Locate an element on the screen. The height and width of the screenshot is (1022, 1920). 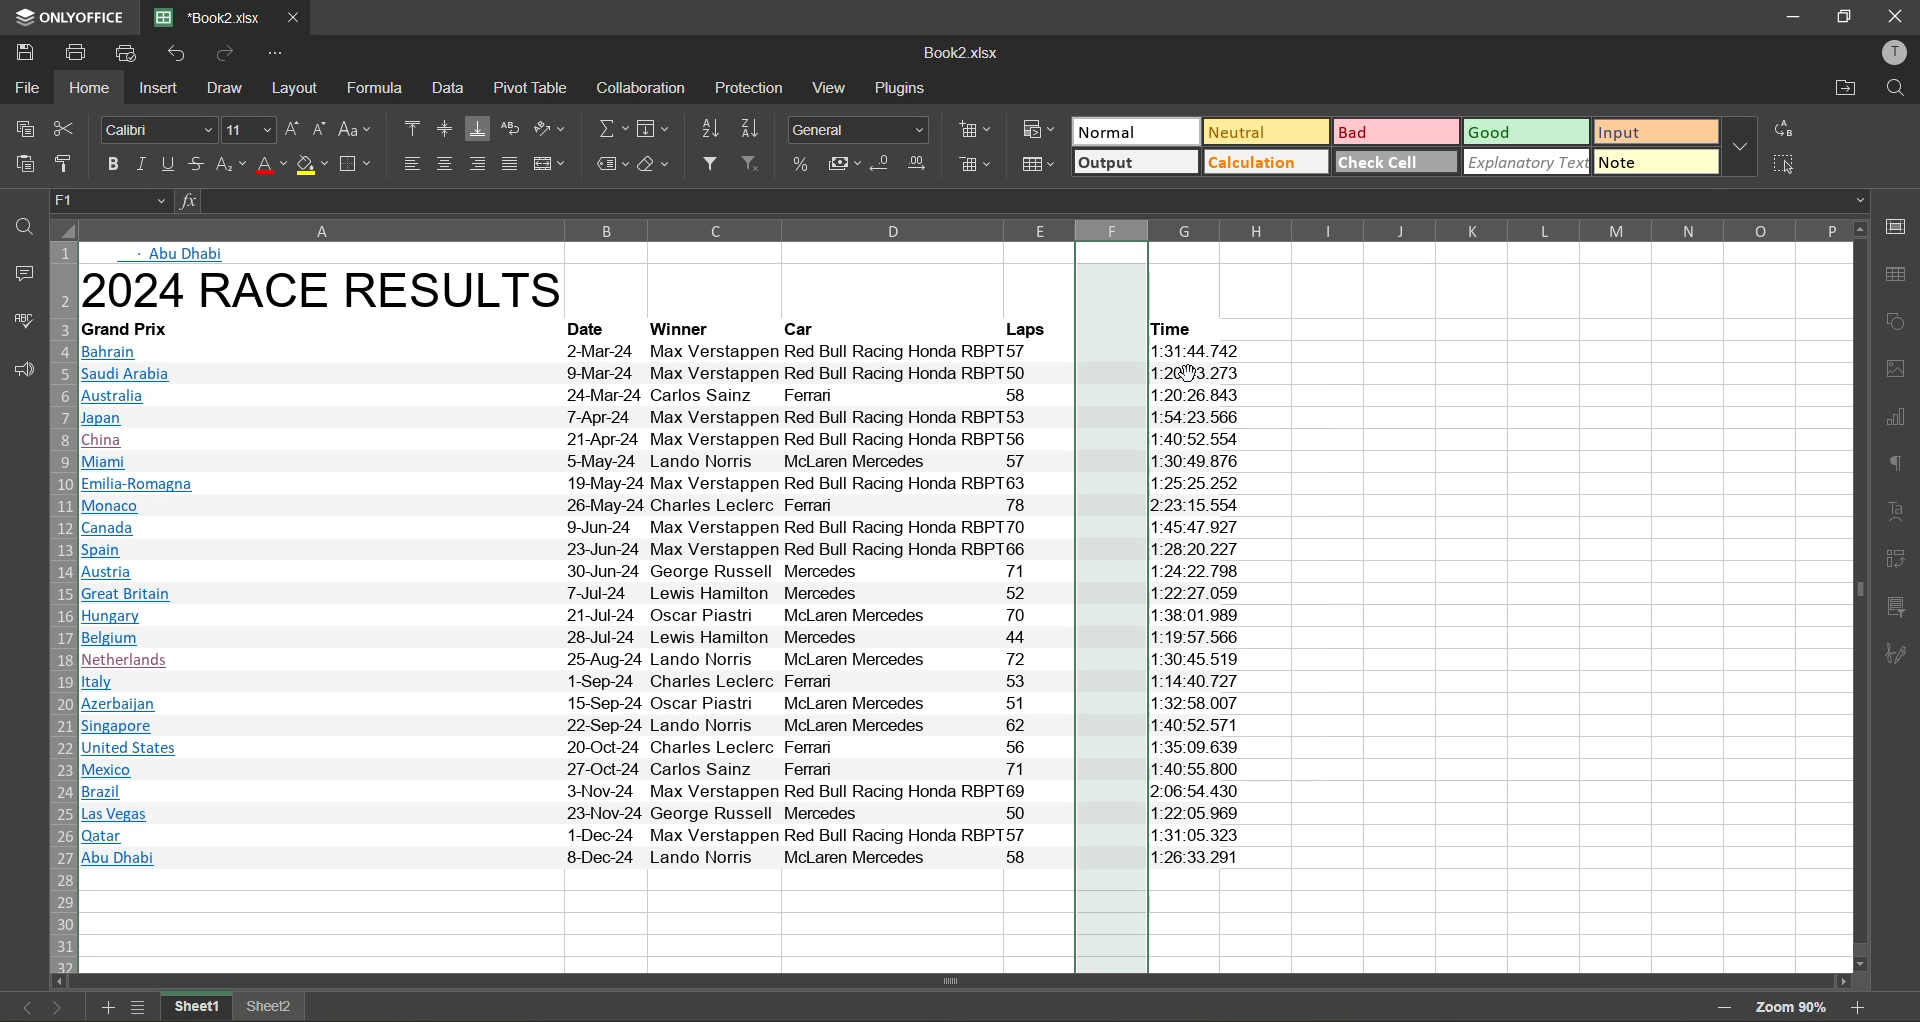
sheet1 is located at coordinates (198, 1009).